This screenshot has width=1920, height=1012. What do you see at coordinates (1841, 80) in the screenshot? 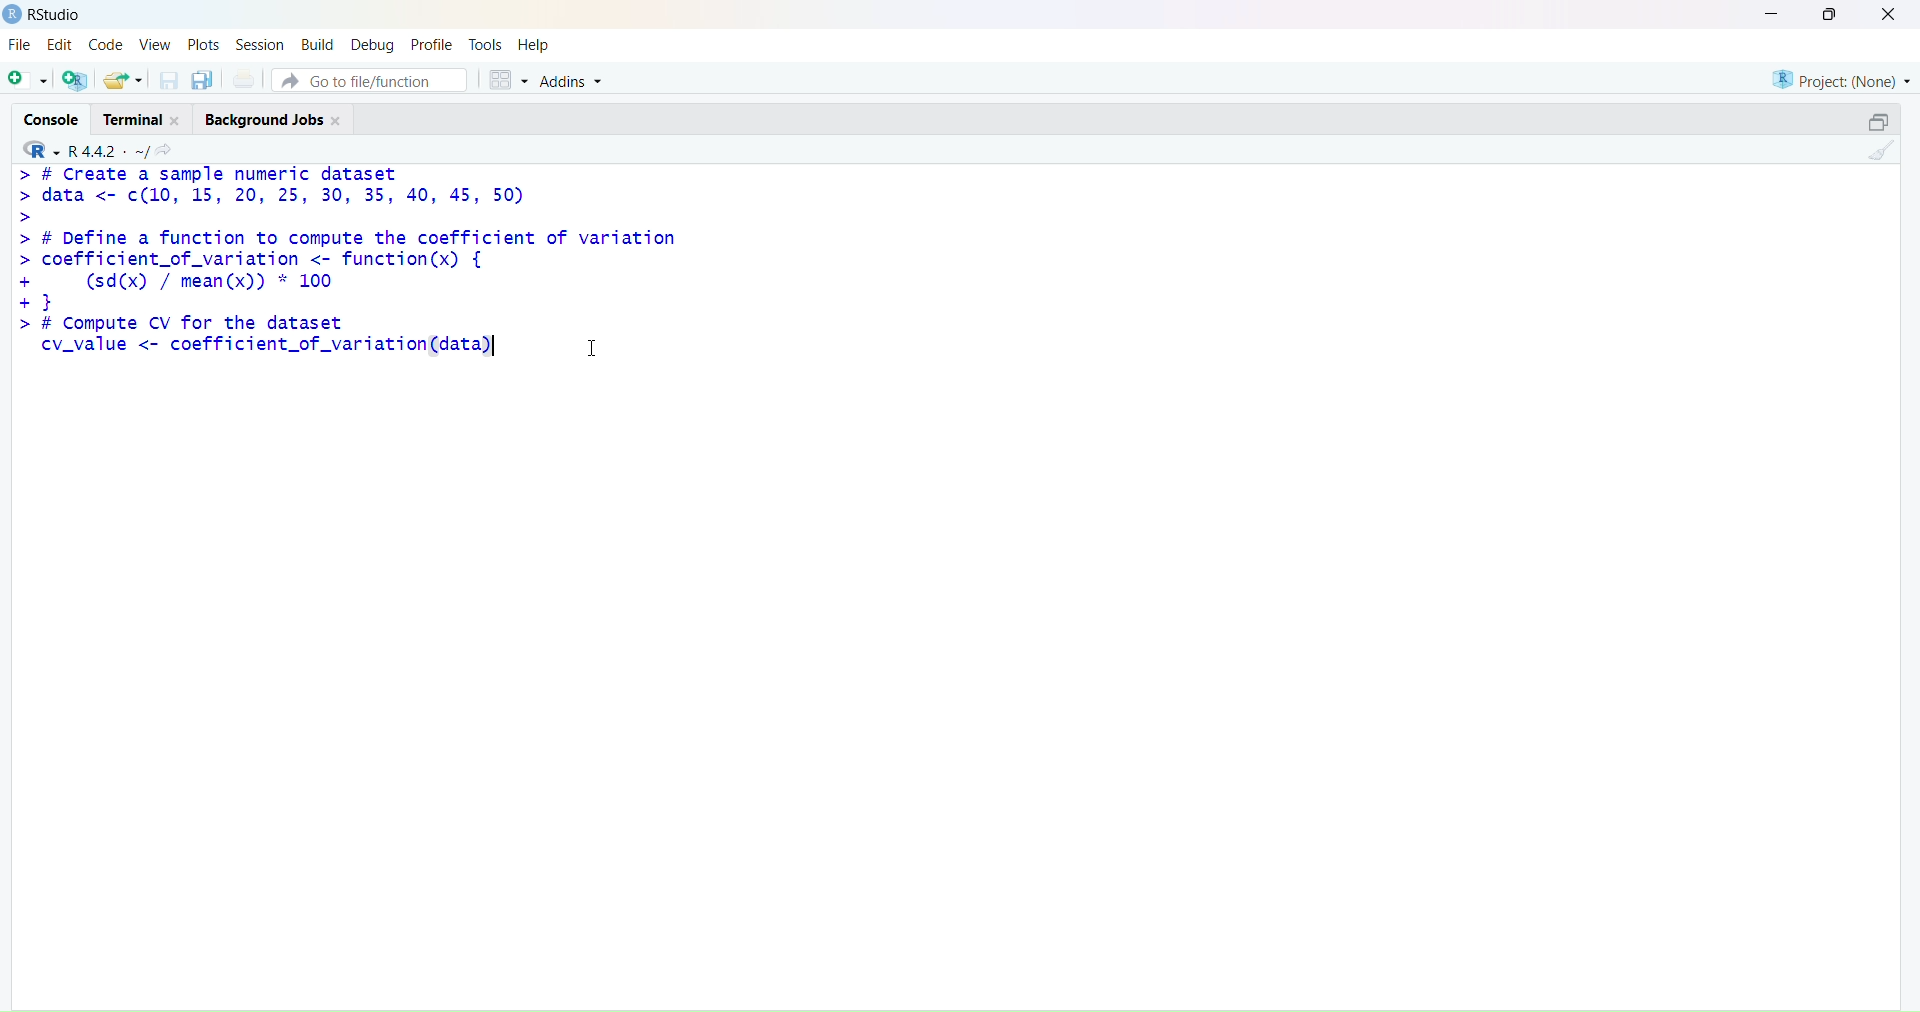
I see `project (none)` at bounding box center [1841, 80].